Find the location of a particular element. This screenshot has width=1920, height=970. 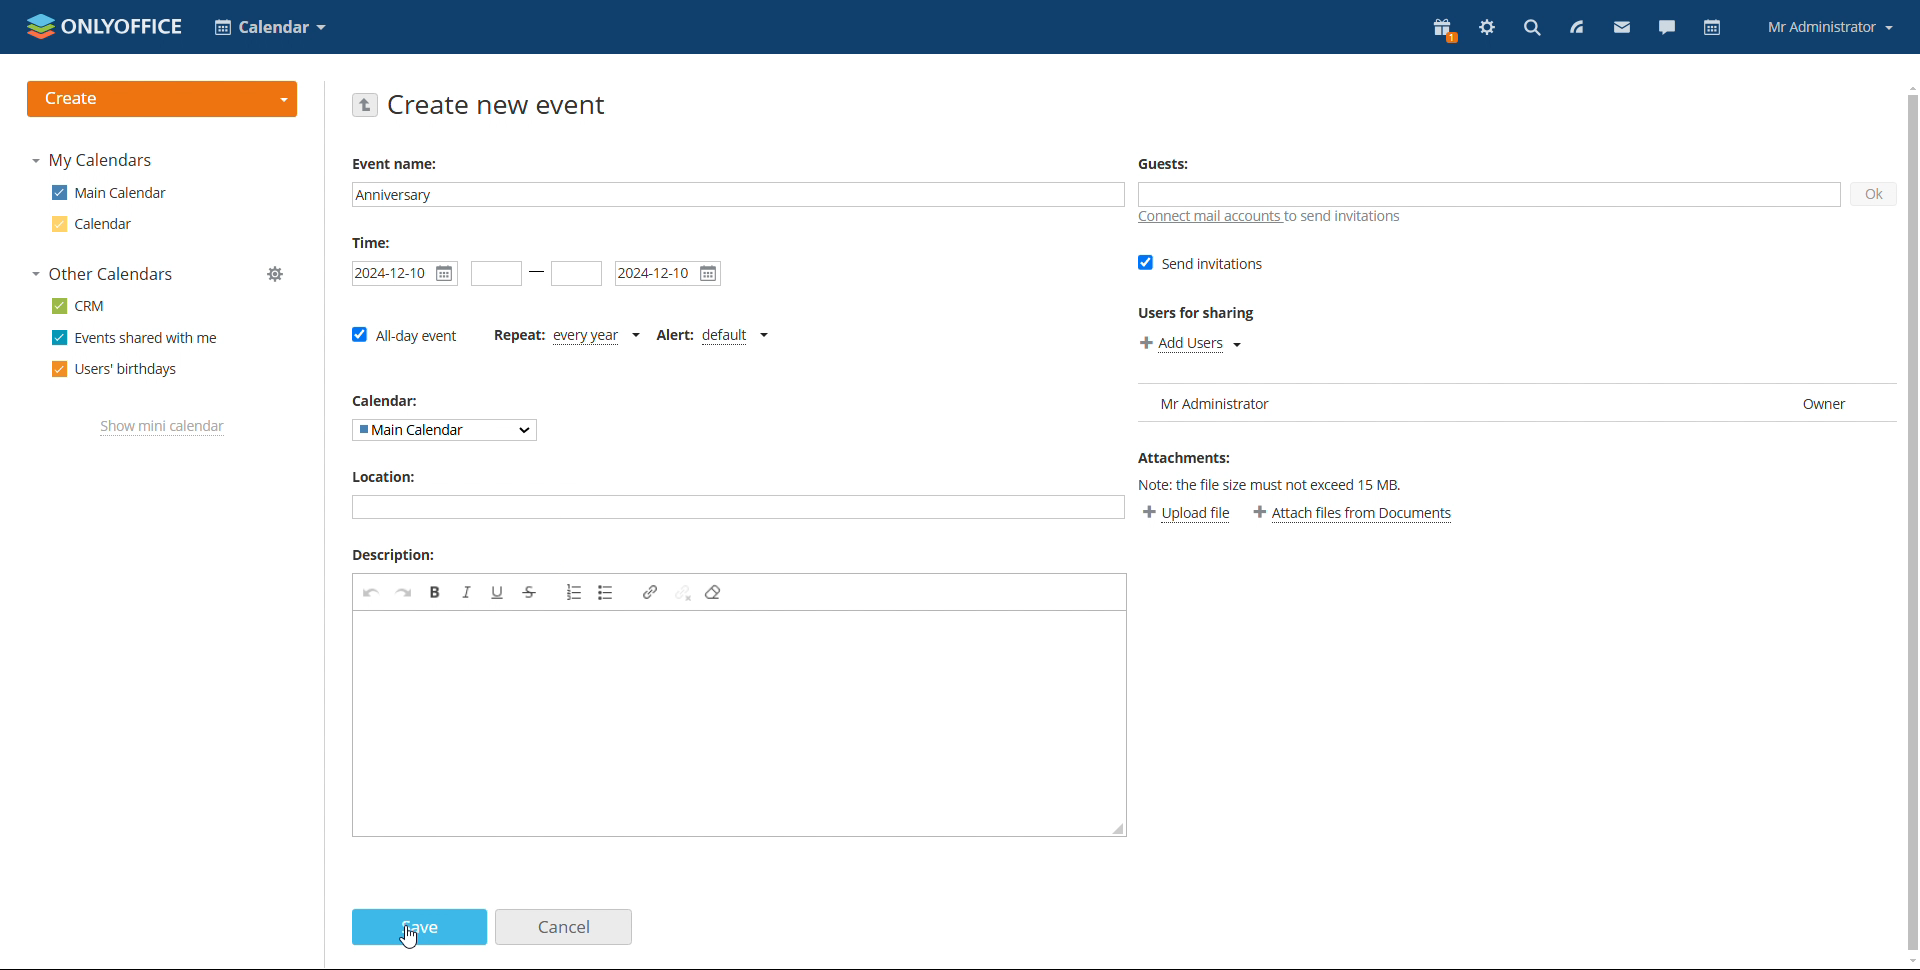

underline is located at coordinates (497, 592).